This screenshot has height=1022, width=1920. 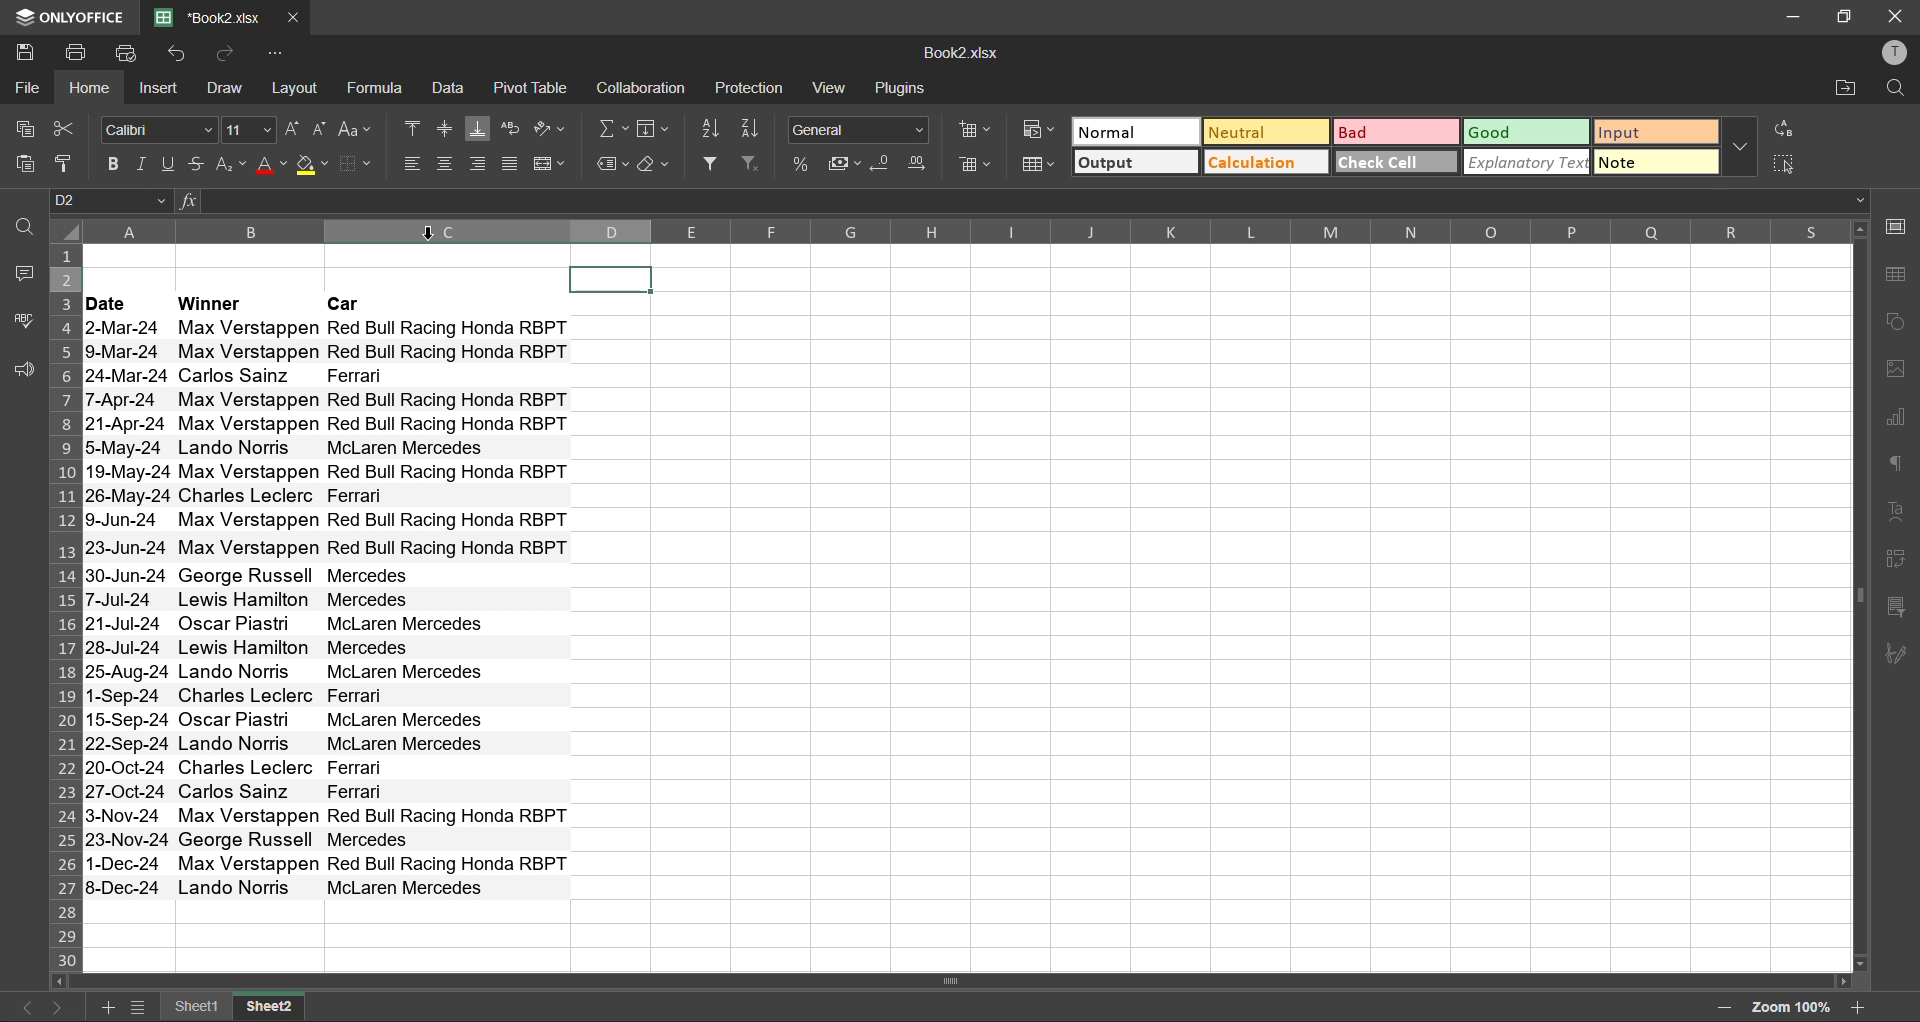 I want to click on minimize, so click(x=1787, y=17).